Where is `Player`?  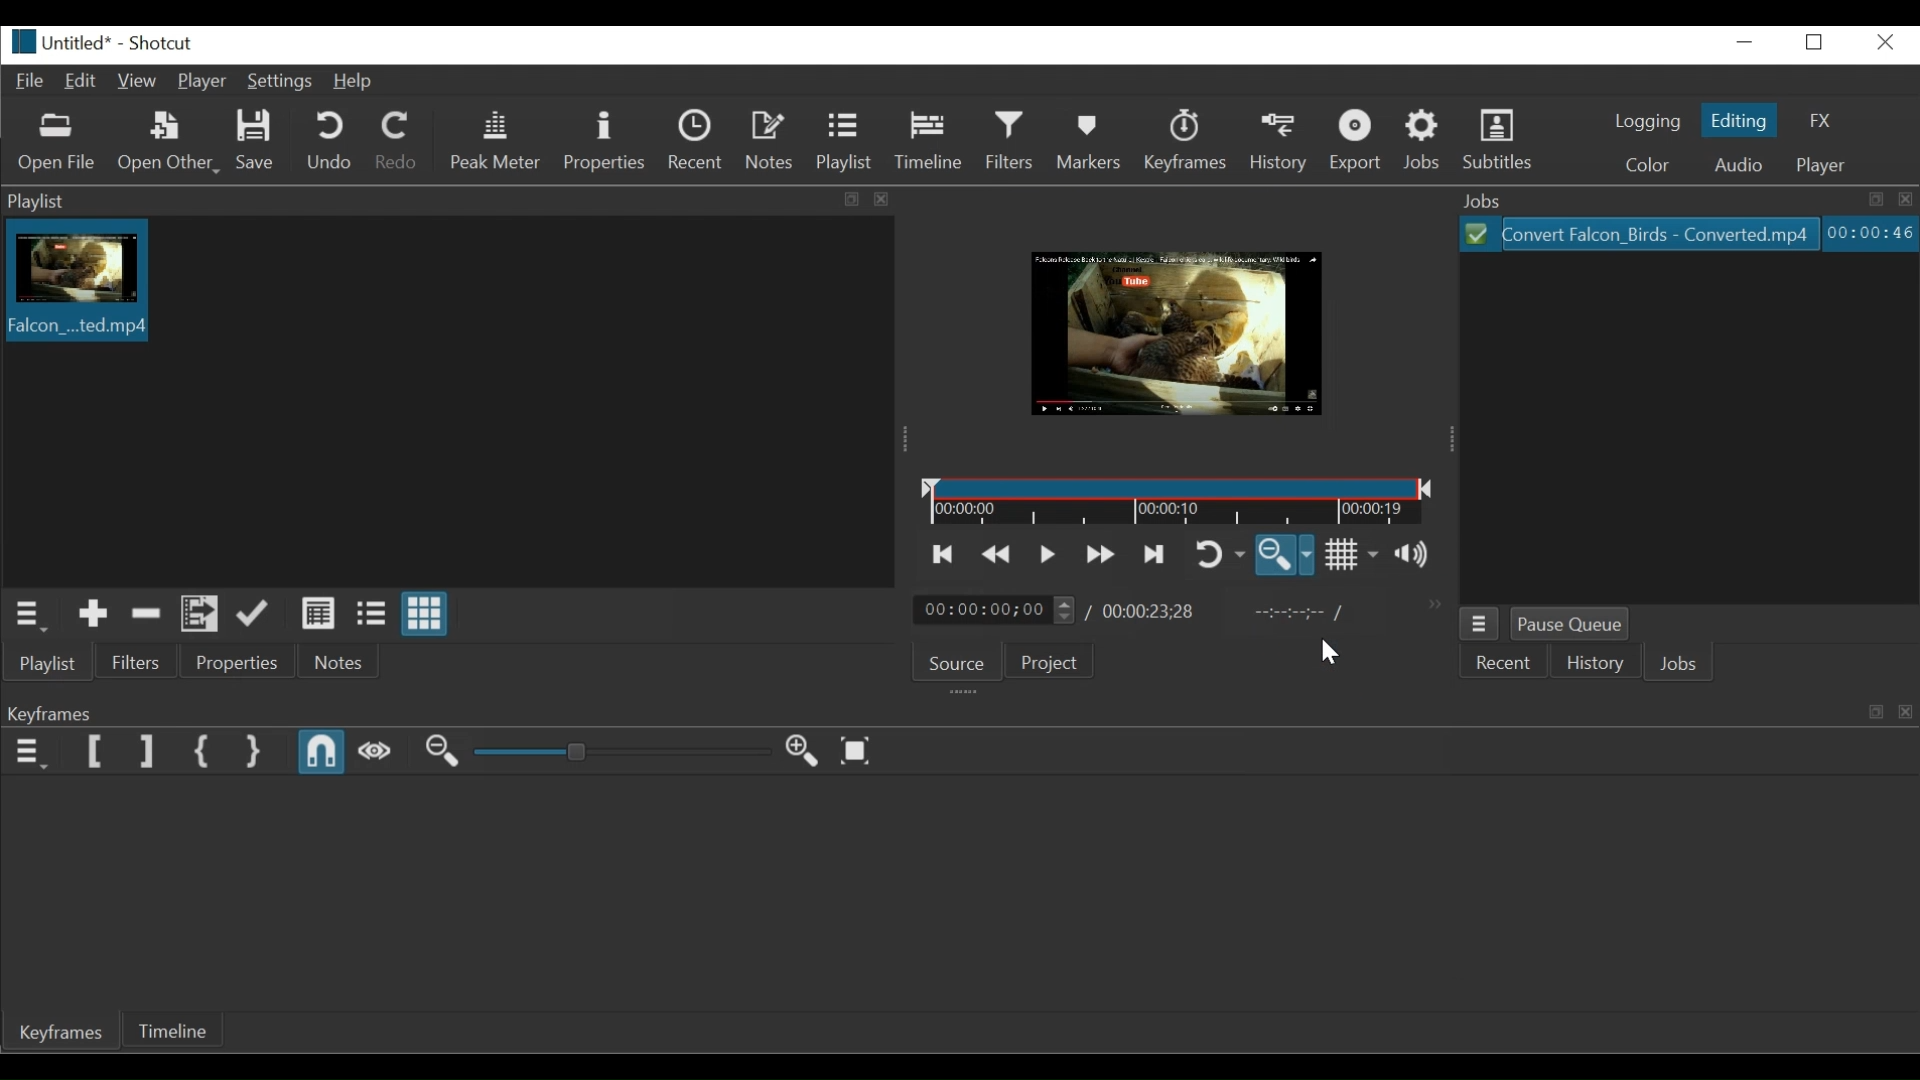 Player is located at coordinates (201, 81).